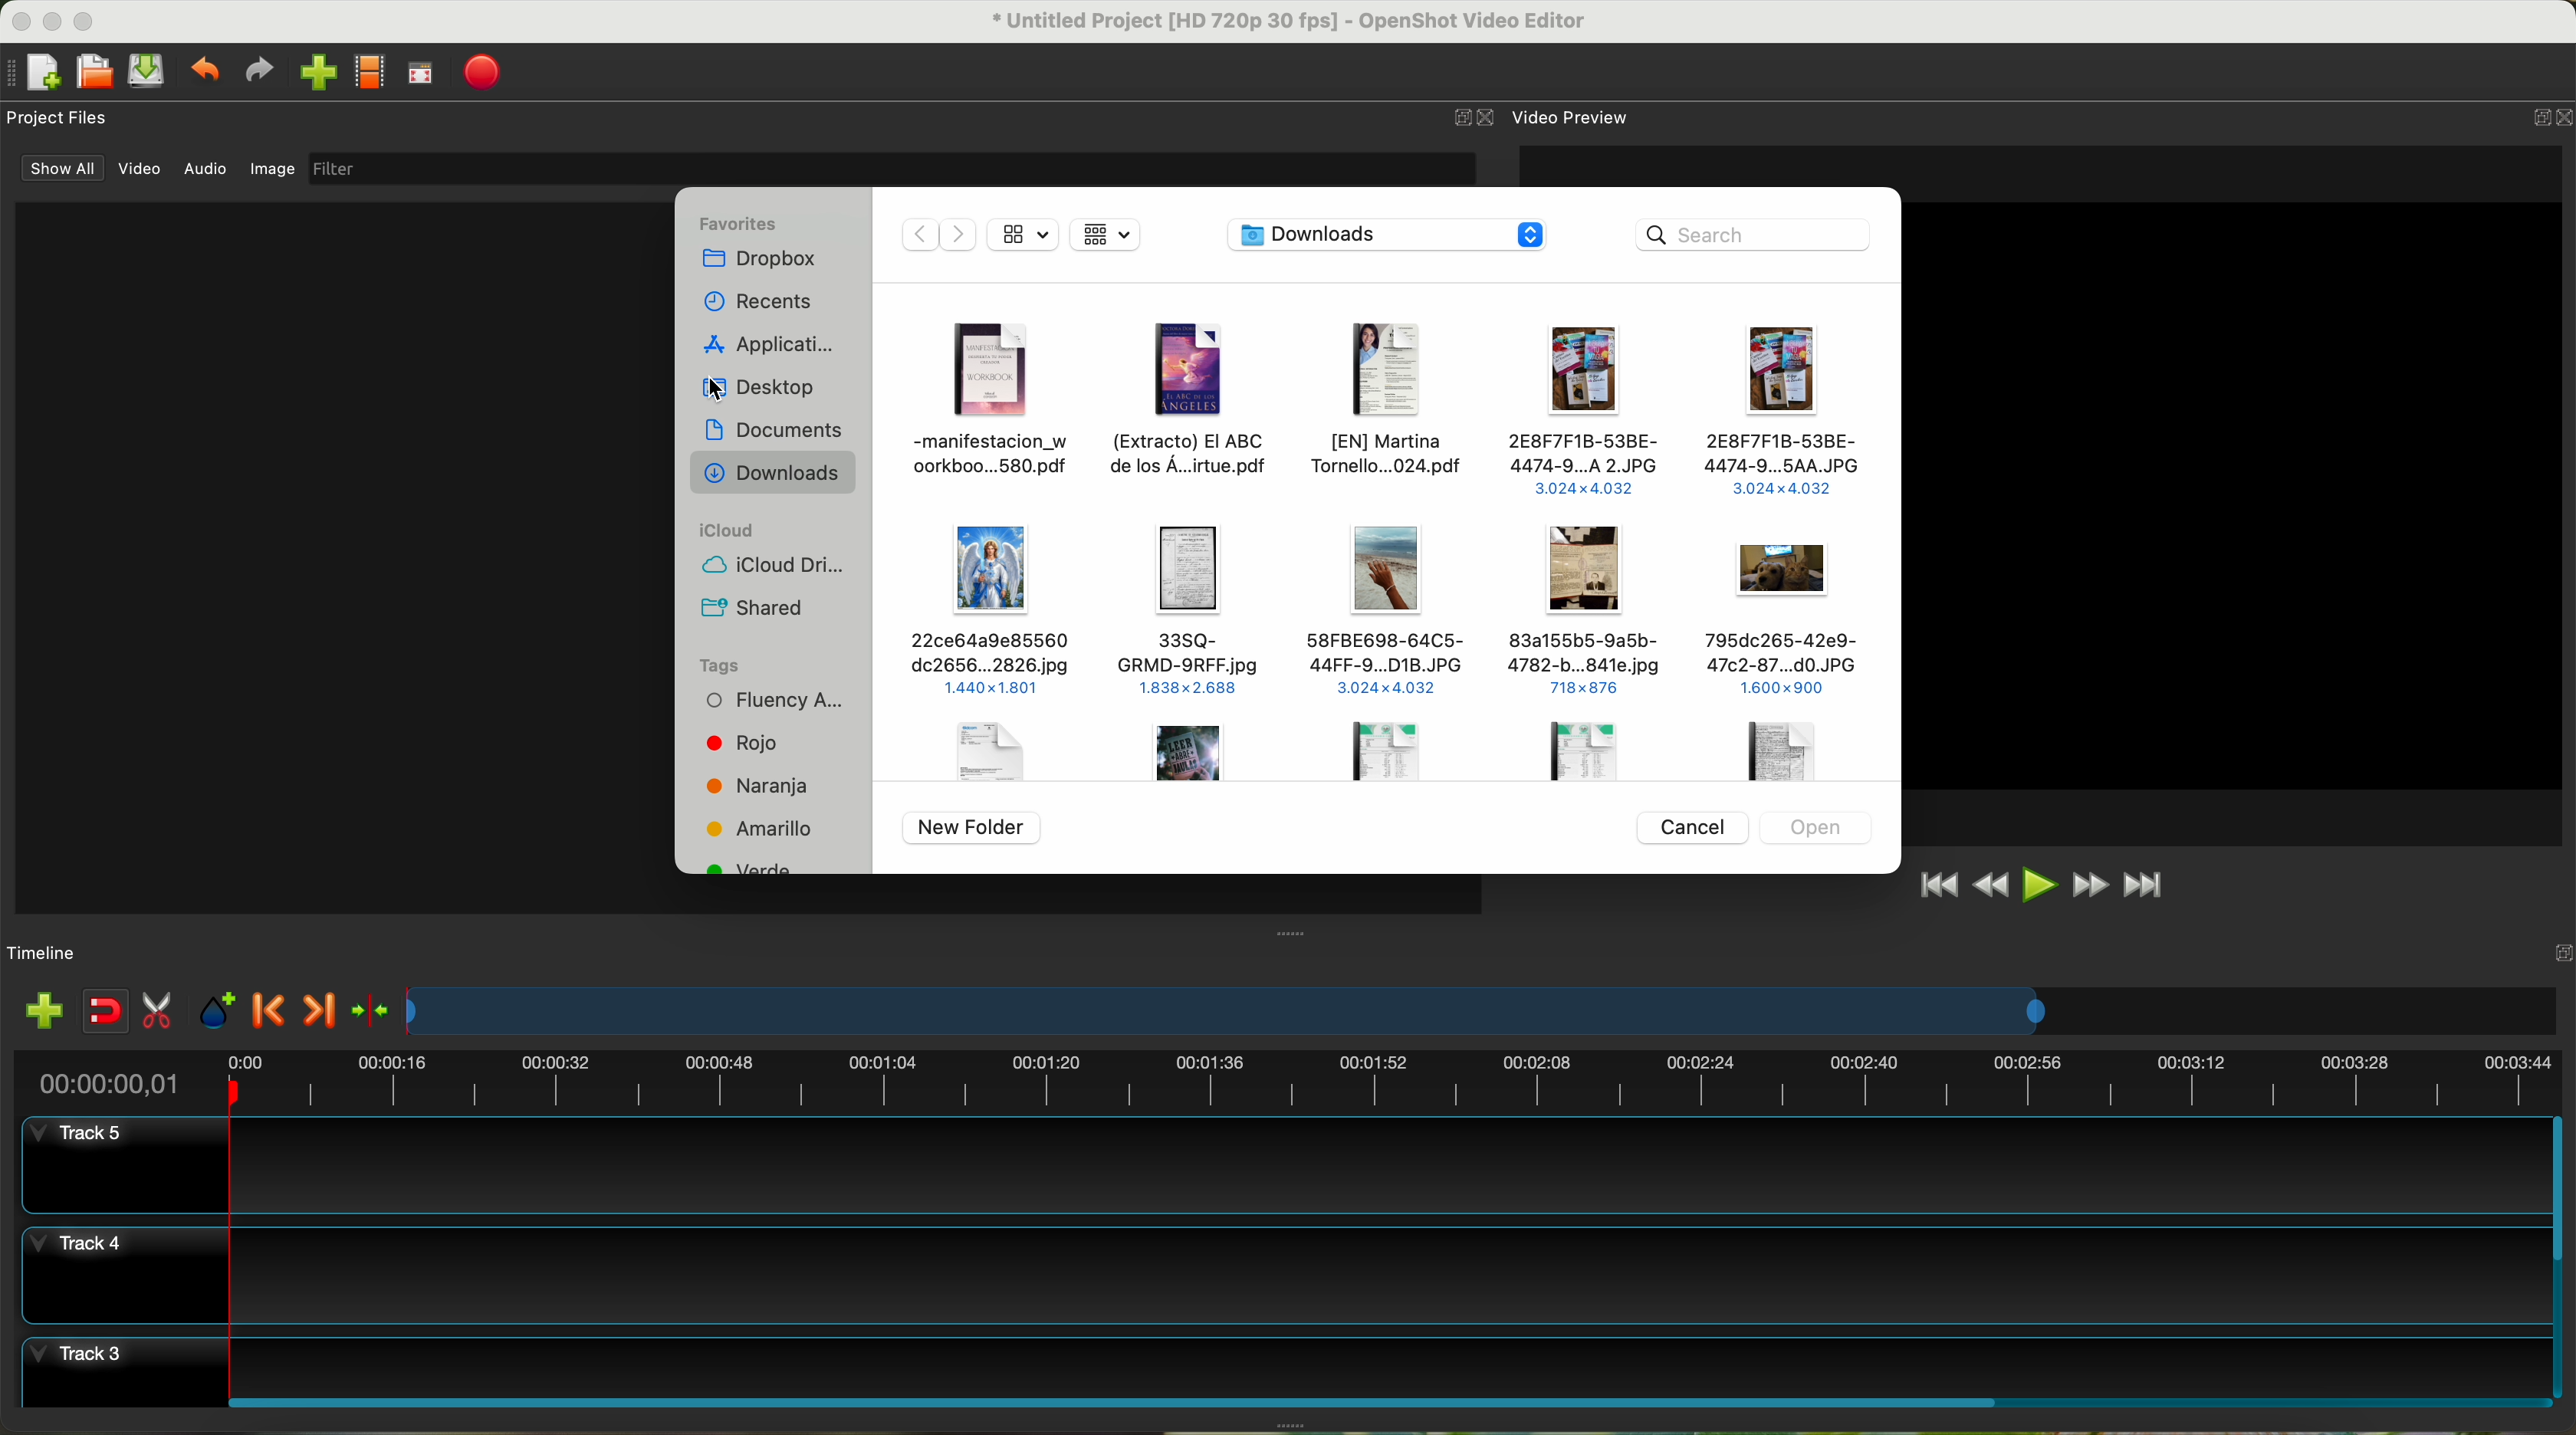  I want to click on workspace, so click(2235, 495).